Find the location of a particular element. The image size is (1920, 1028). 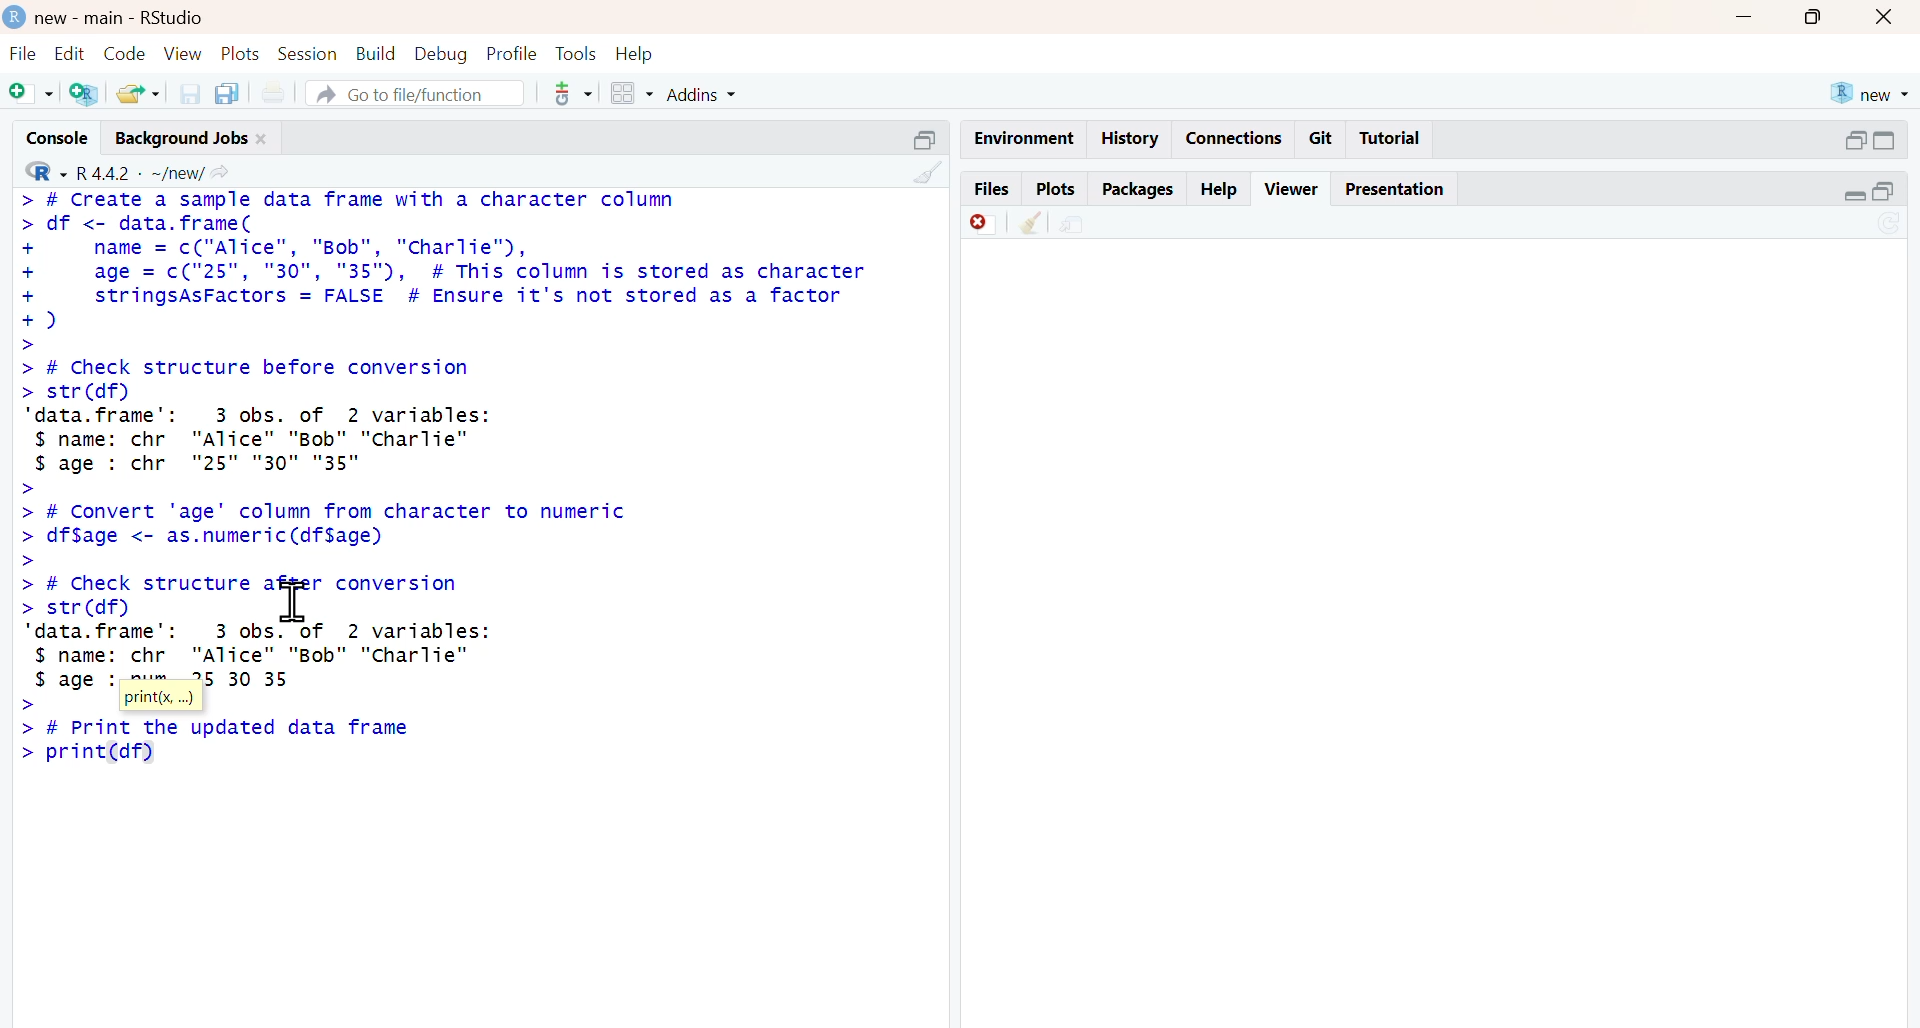

debug is located at coordinates (441, 55).